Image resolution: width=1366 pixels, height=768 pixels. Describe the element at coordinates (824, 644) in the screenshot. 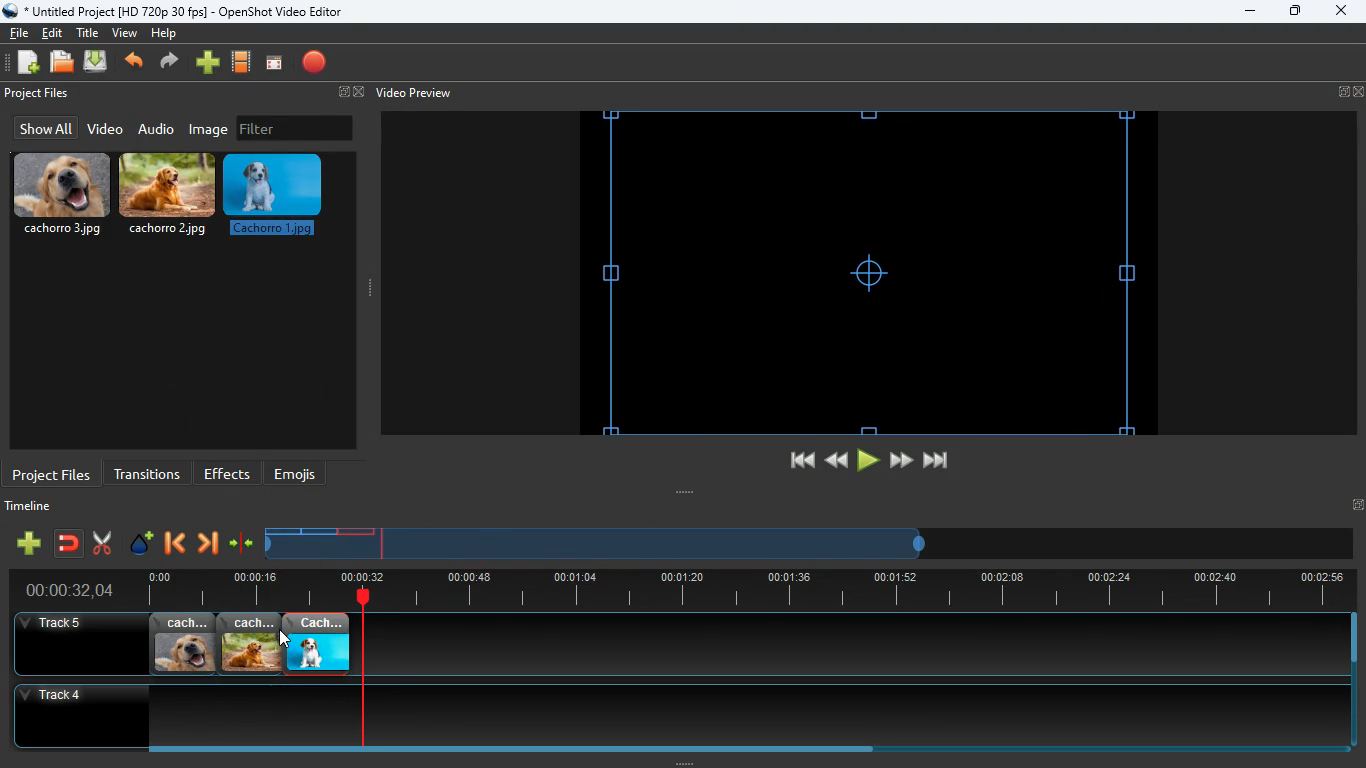

I see `track` at that location.